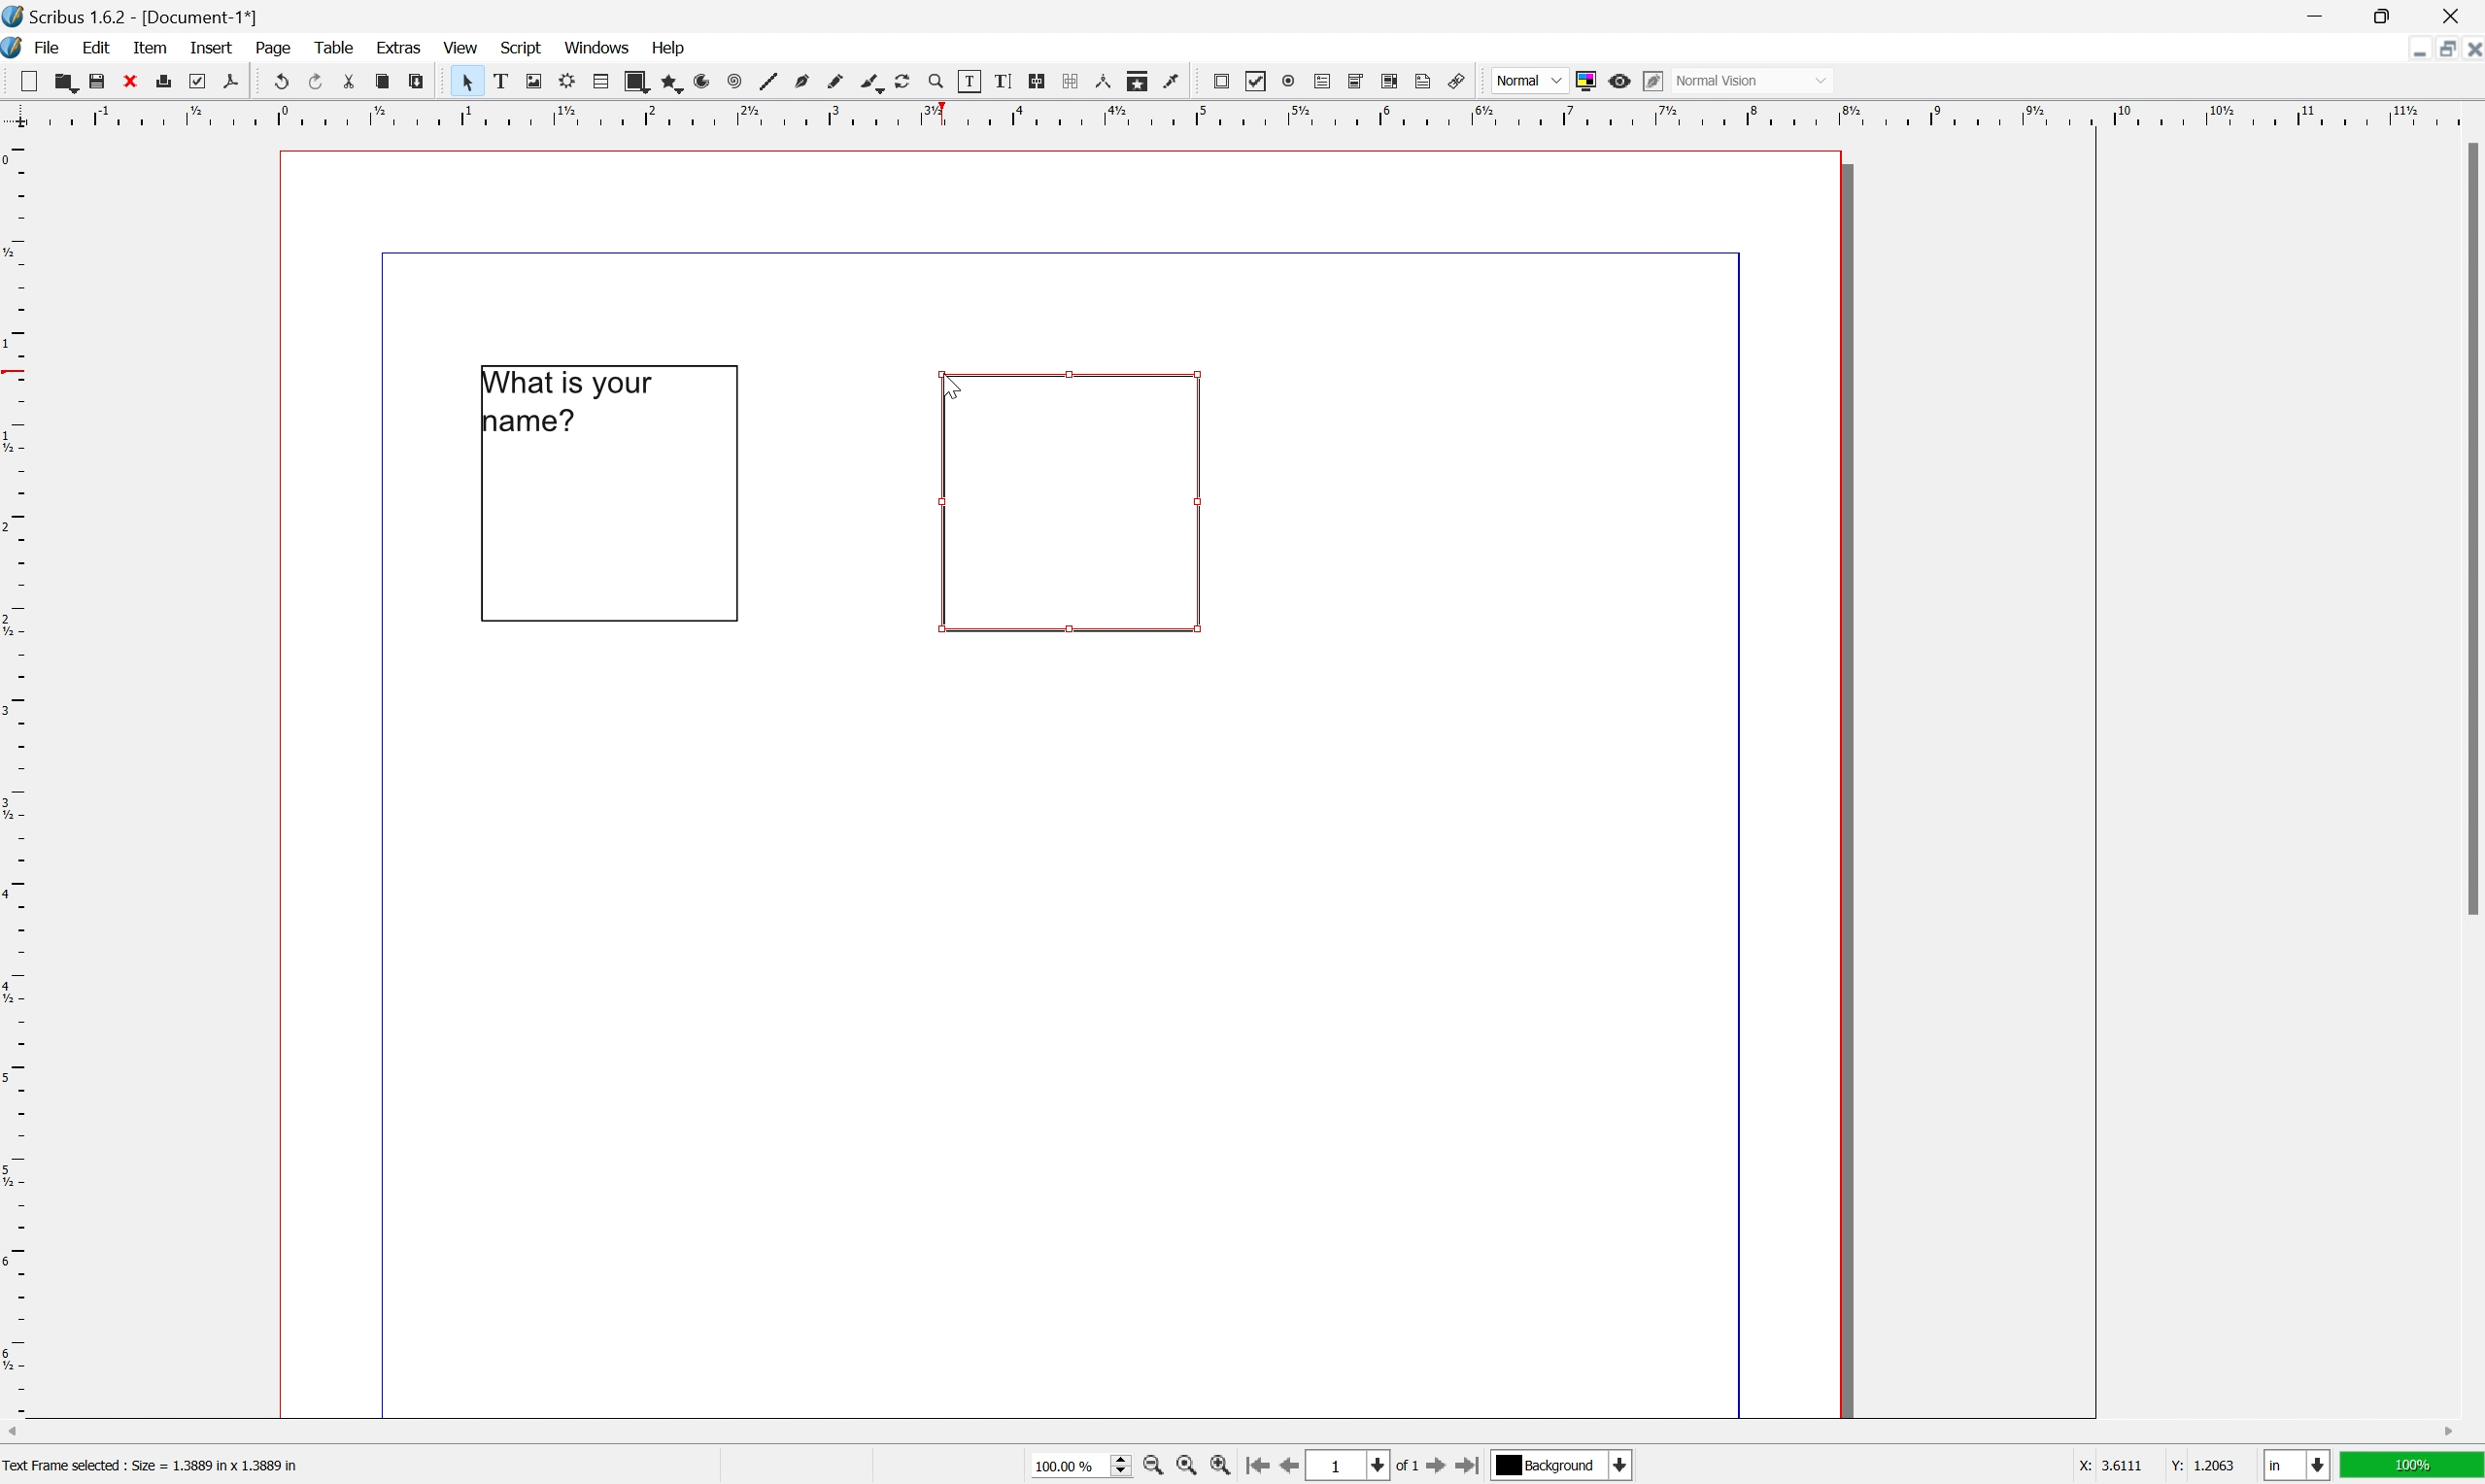  I want to click on bezier curve, so click(872, 84).